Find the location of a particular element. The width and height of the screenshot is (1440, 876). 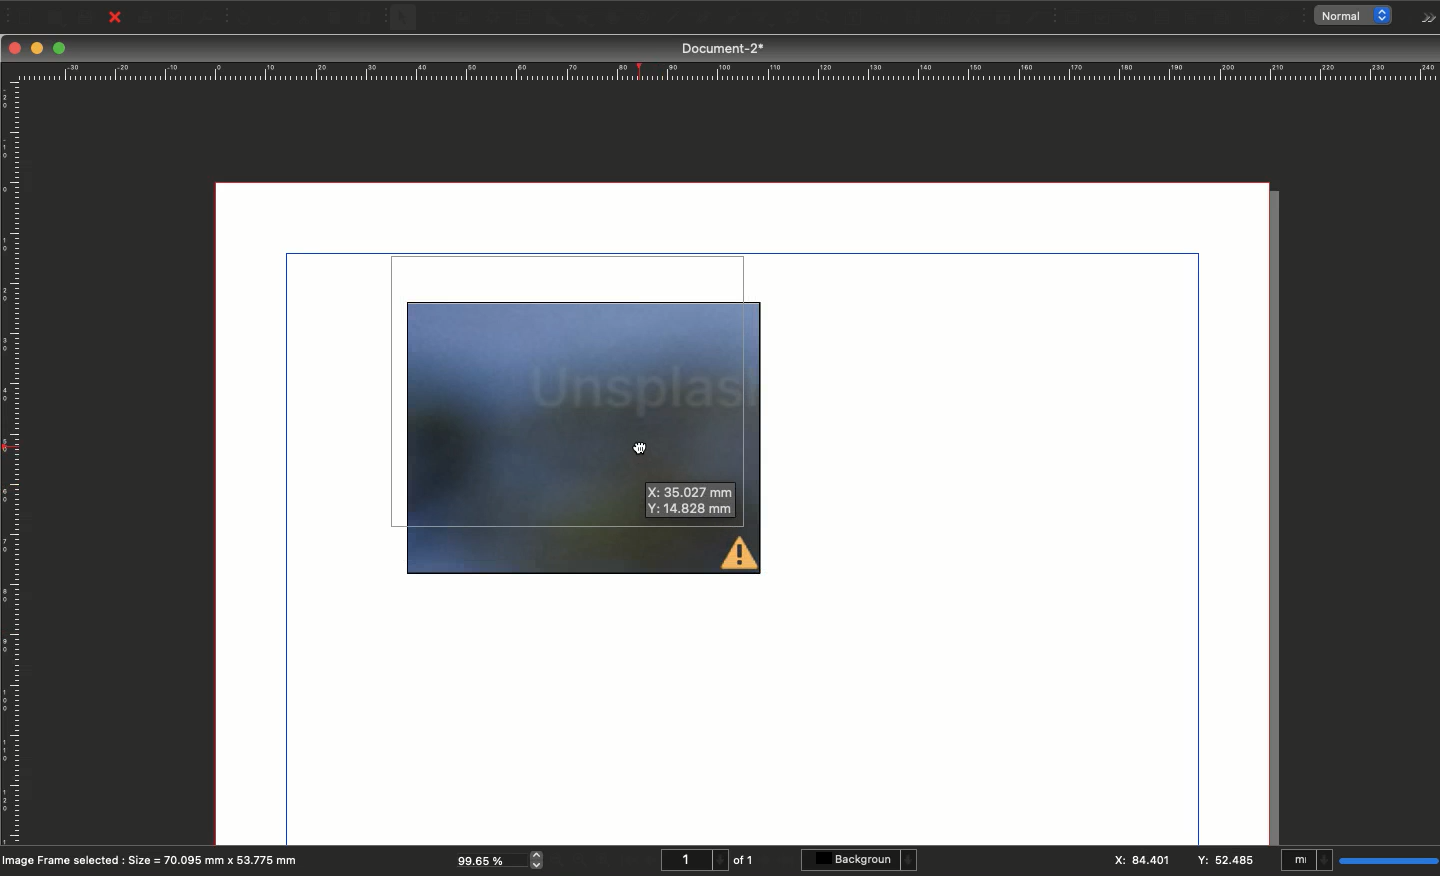

Preflight verifier is located at coordinates (177, 21).